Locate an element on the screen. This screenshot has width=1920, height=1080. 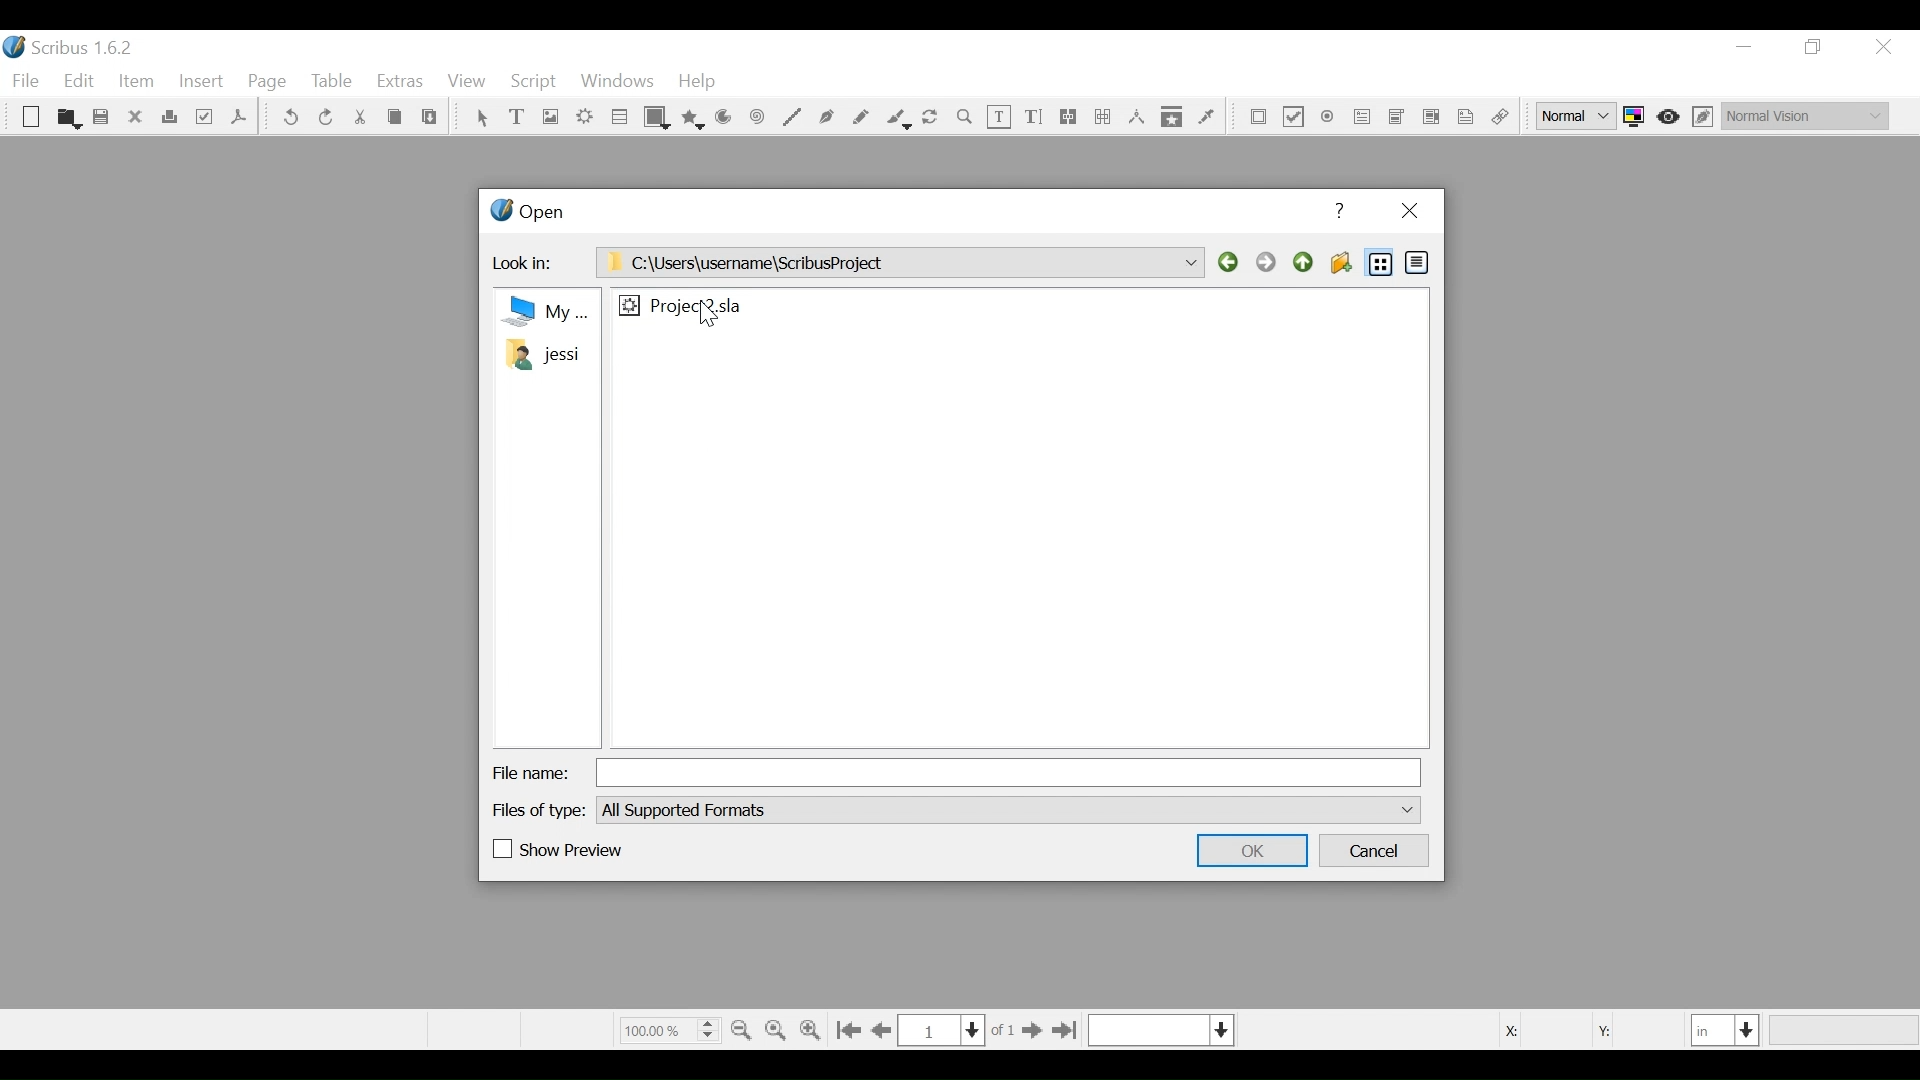
Go to first Page is located at coordinates (851, 1030).